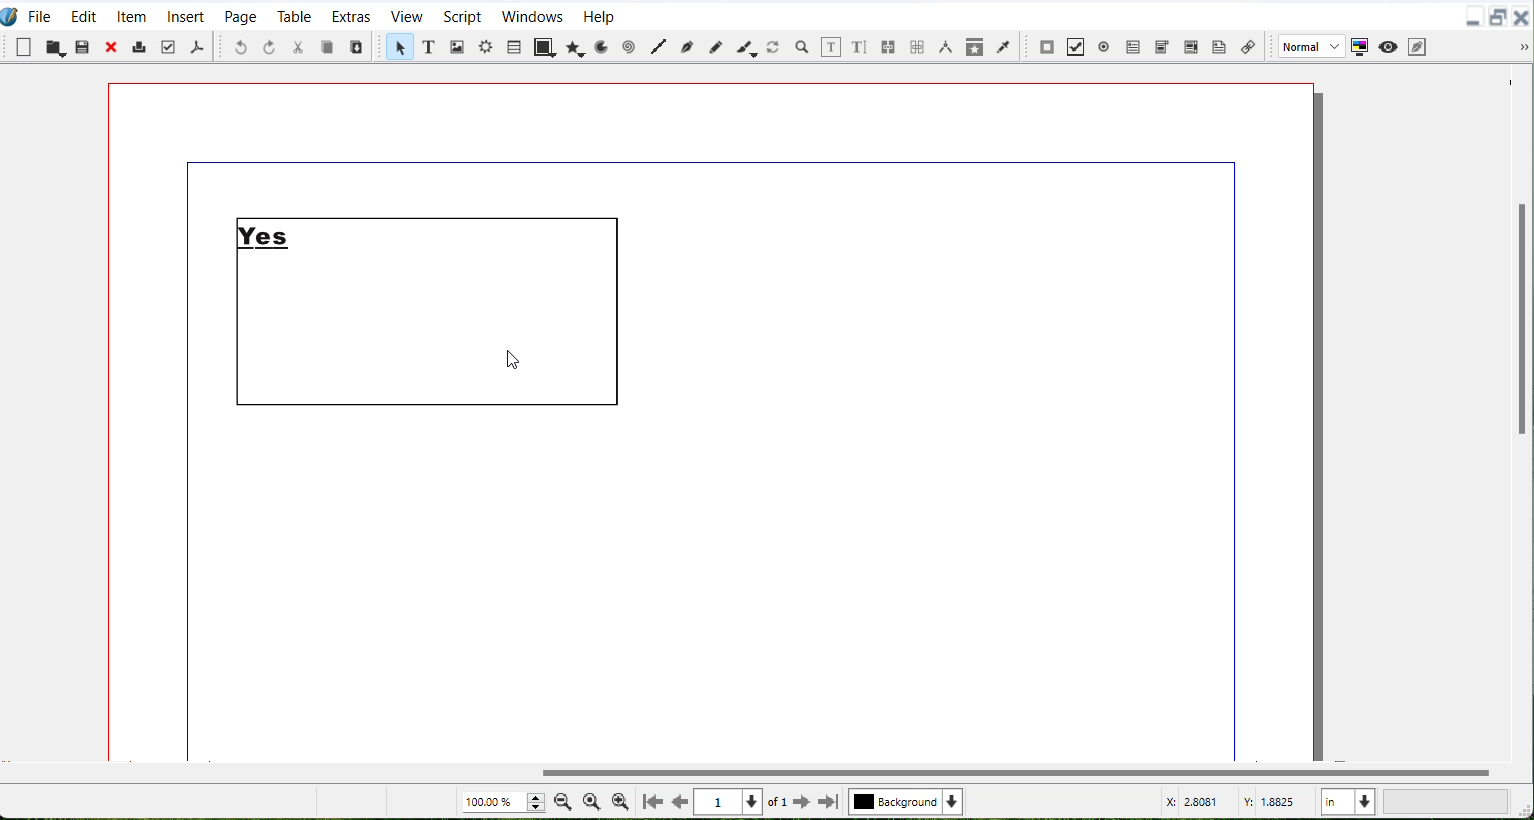 The width and height of the screenshot is (1534, 820). Describe the element at coordinates (510, 362) in the screenshot. I see `Cursor` at that location.